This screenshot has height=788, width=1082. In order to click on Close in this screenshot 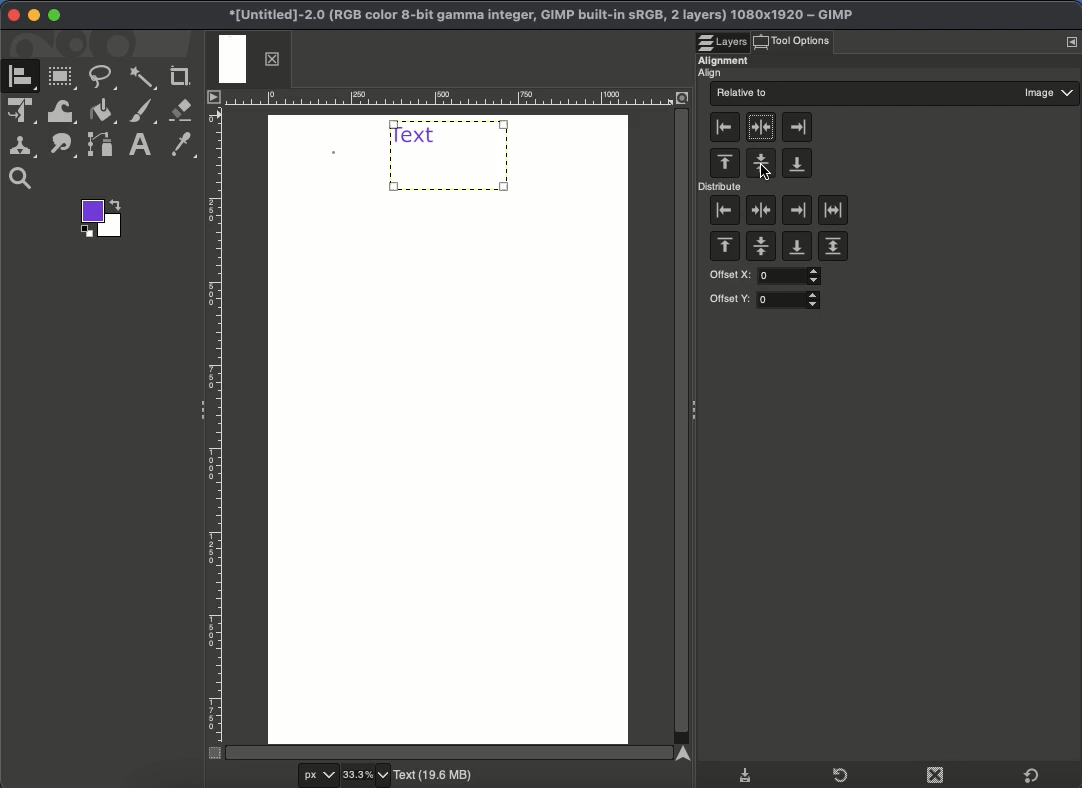, I will do `click(13, 15)`.